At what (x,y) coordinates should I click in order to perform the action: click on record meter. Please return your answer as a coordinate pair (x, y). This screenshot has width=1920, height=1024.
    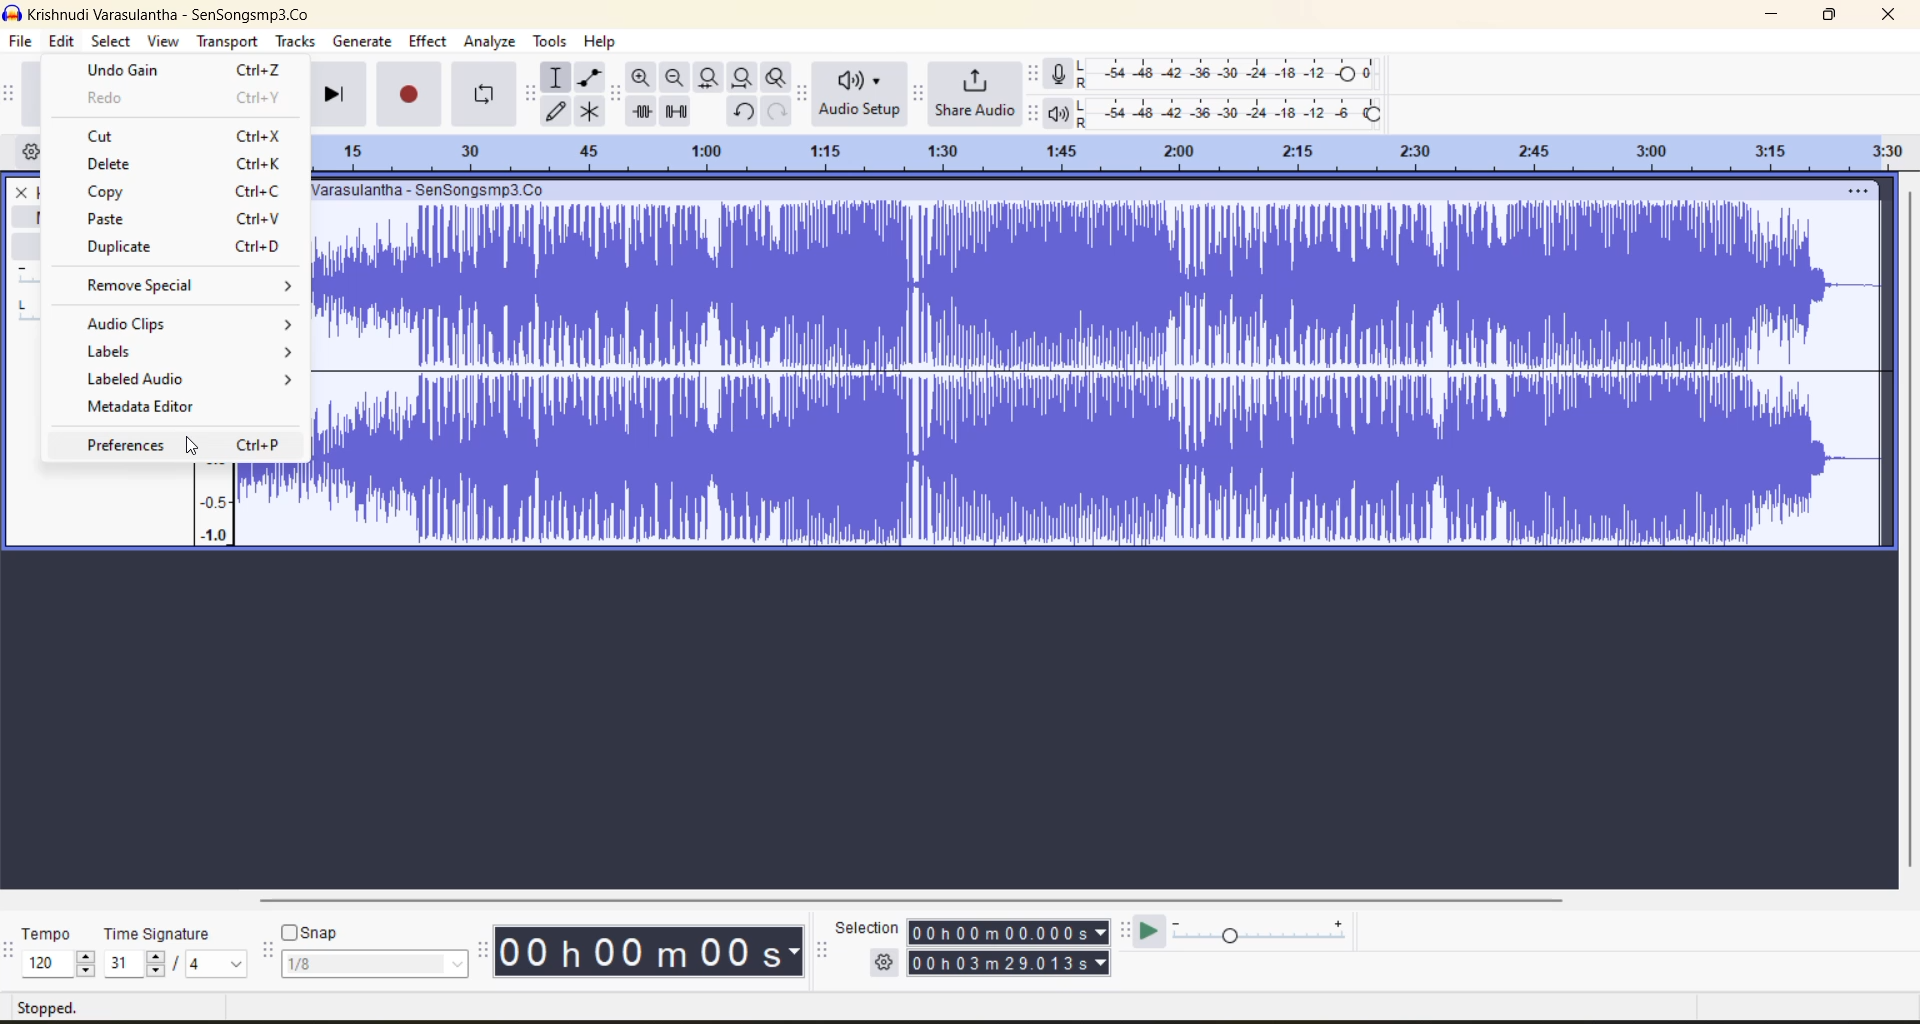
    Looking at the image, I should click on (1061, 74).